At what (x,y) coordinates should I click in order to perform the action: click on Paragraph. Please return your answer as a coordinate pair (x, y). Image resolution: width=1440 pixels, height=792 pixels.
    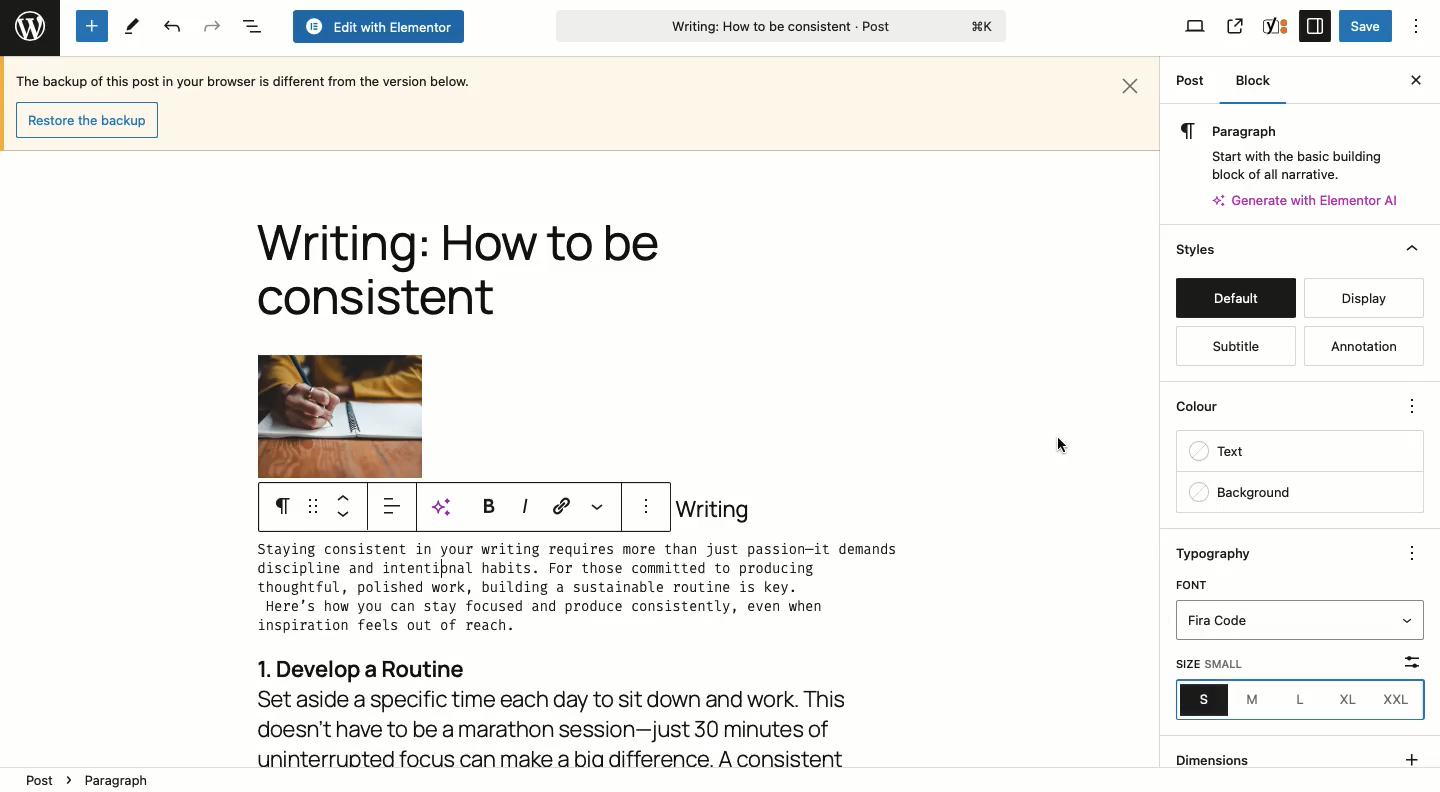
    Looking at the image, I should click on (282, 507).